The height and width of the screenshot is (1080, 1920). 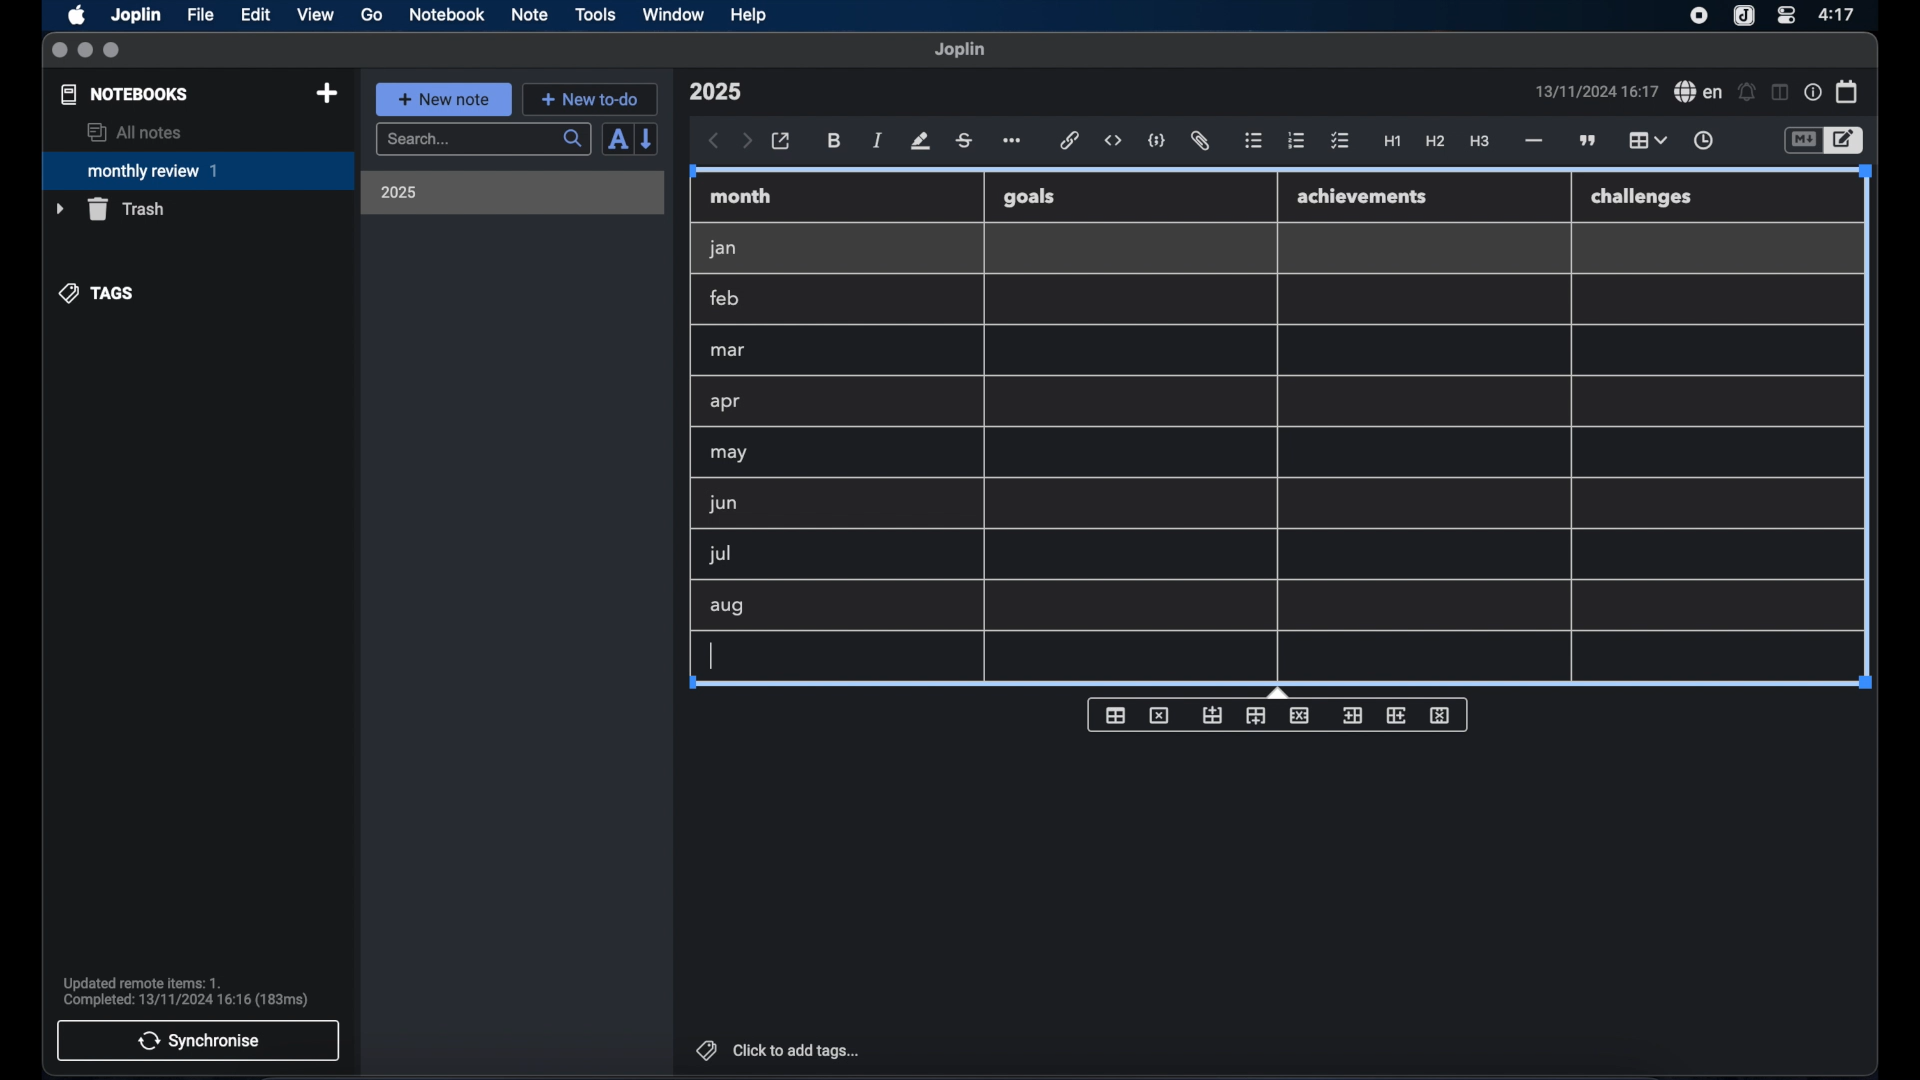 What do you see at coordinates (1802, 141) in the screenshot?
I see `toggle editor` at bounding box center [1802, 141].